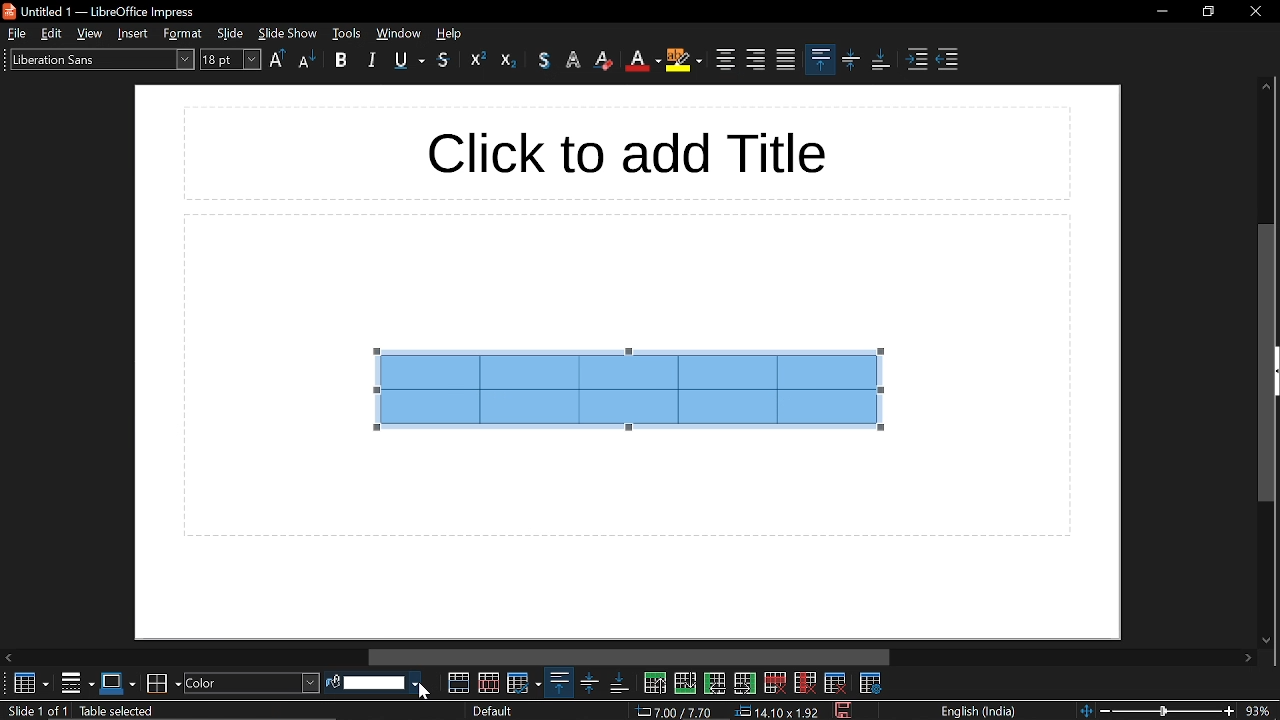  Describe the element at coordinates (333, 681) in the screenshot. I see `fill color` at that location.